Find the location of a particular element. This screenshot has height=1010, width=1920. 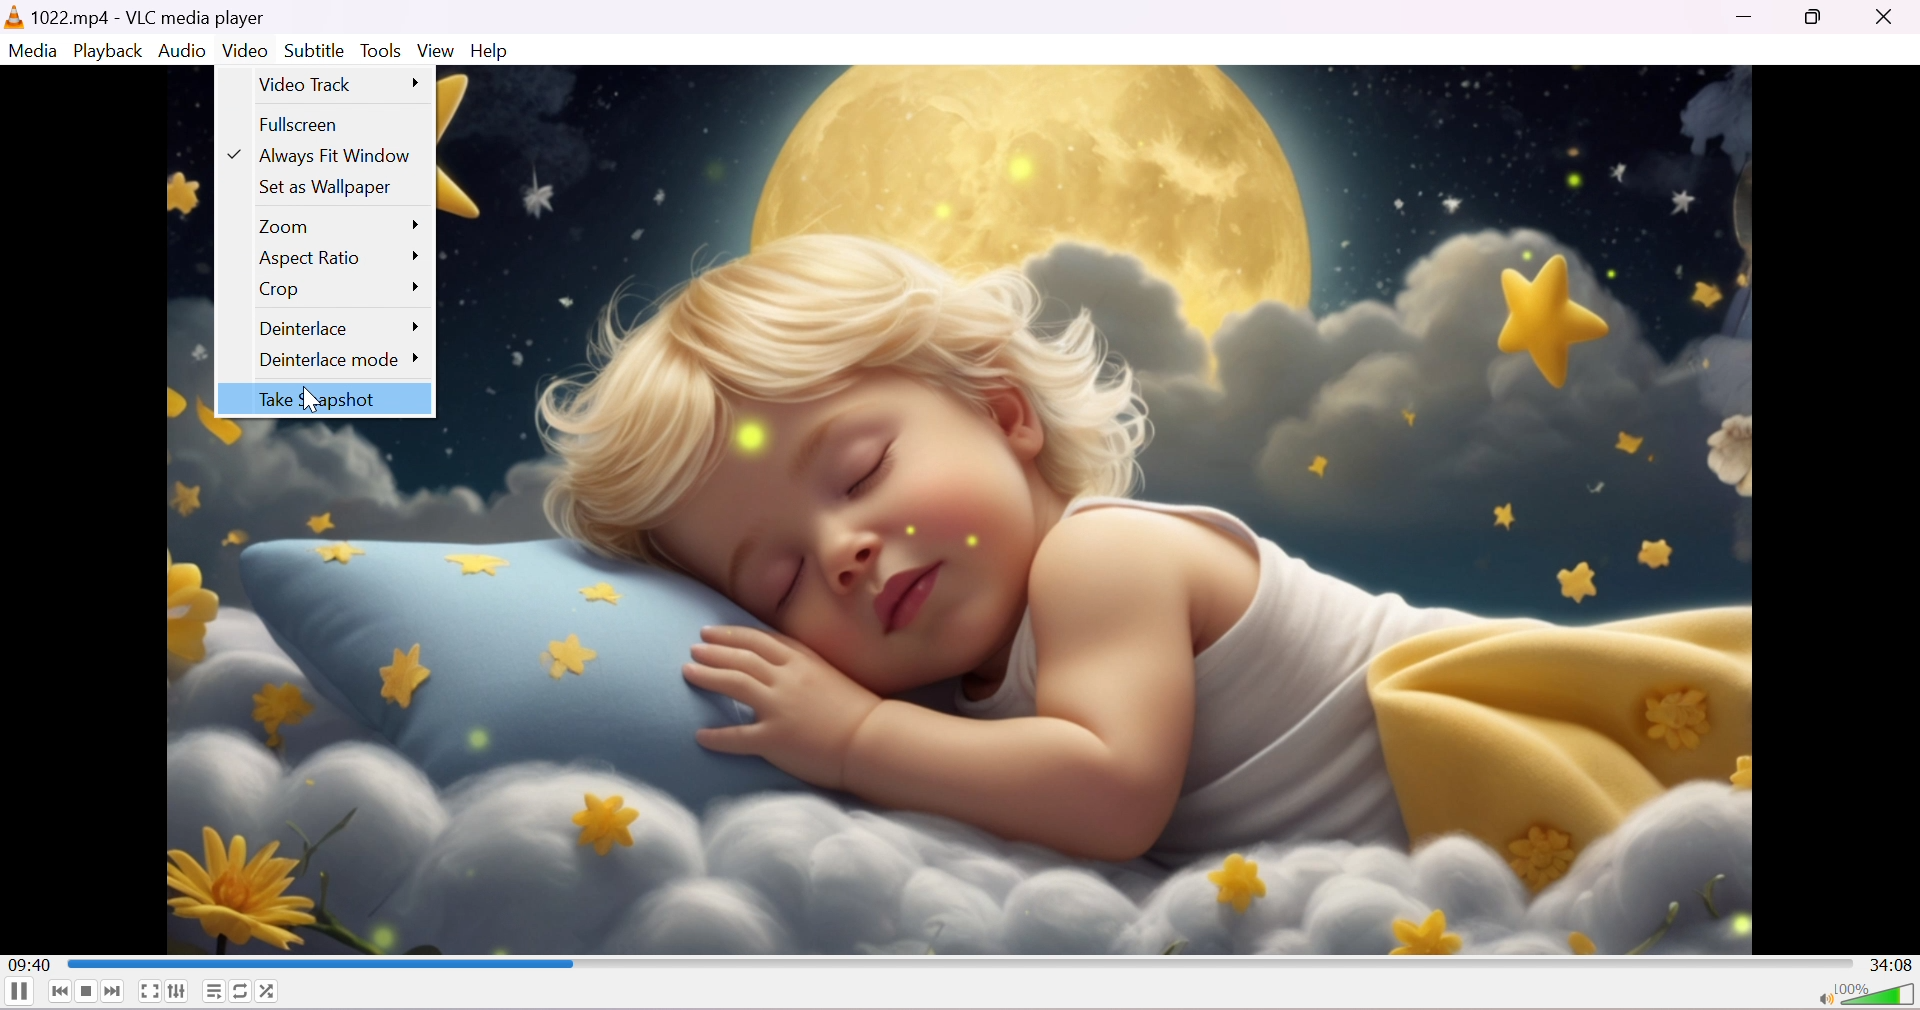

Show extended settings is located at coordinates (177, 994).